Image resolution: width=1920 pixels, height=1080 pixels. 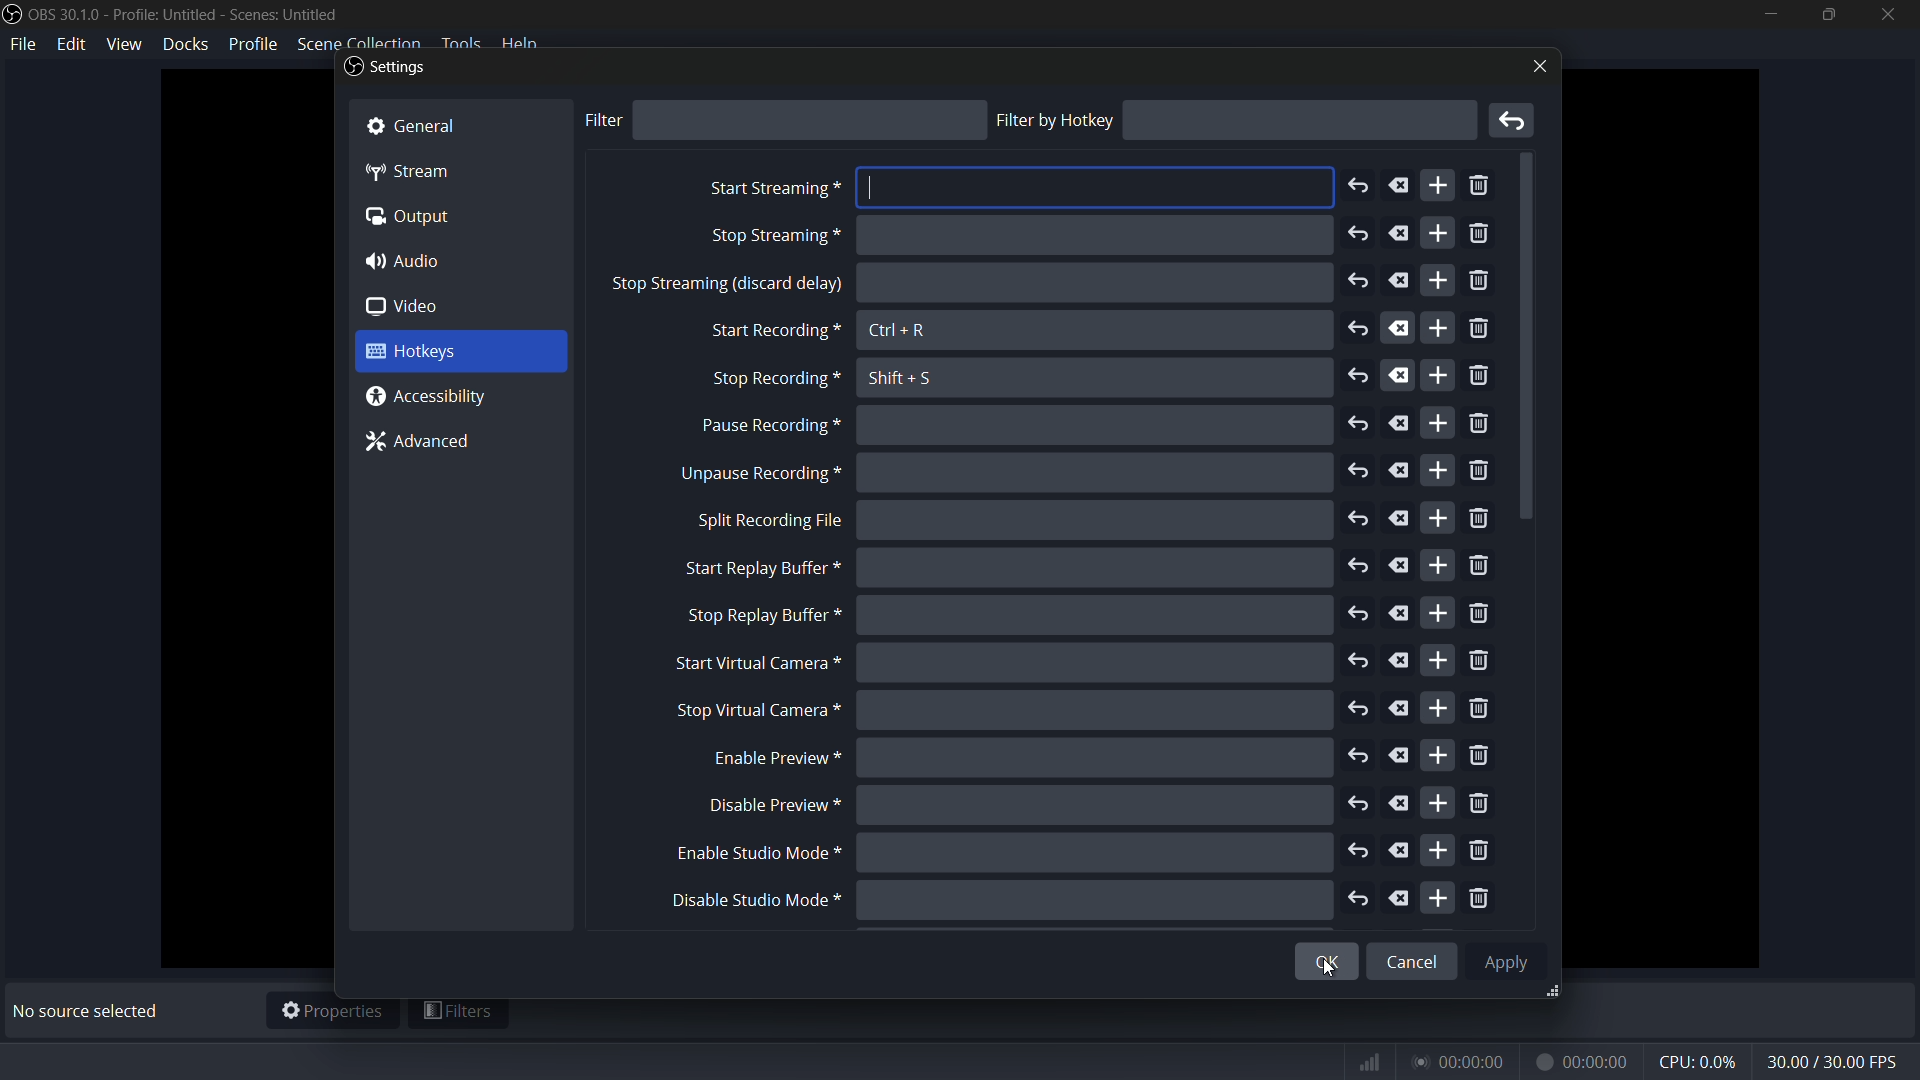 What do you see at coordinates (1889, 14) in the screenshot?
I see `close app` at bounding box center [1889, 14].